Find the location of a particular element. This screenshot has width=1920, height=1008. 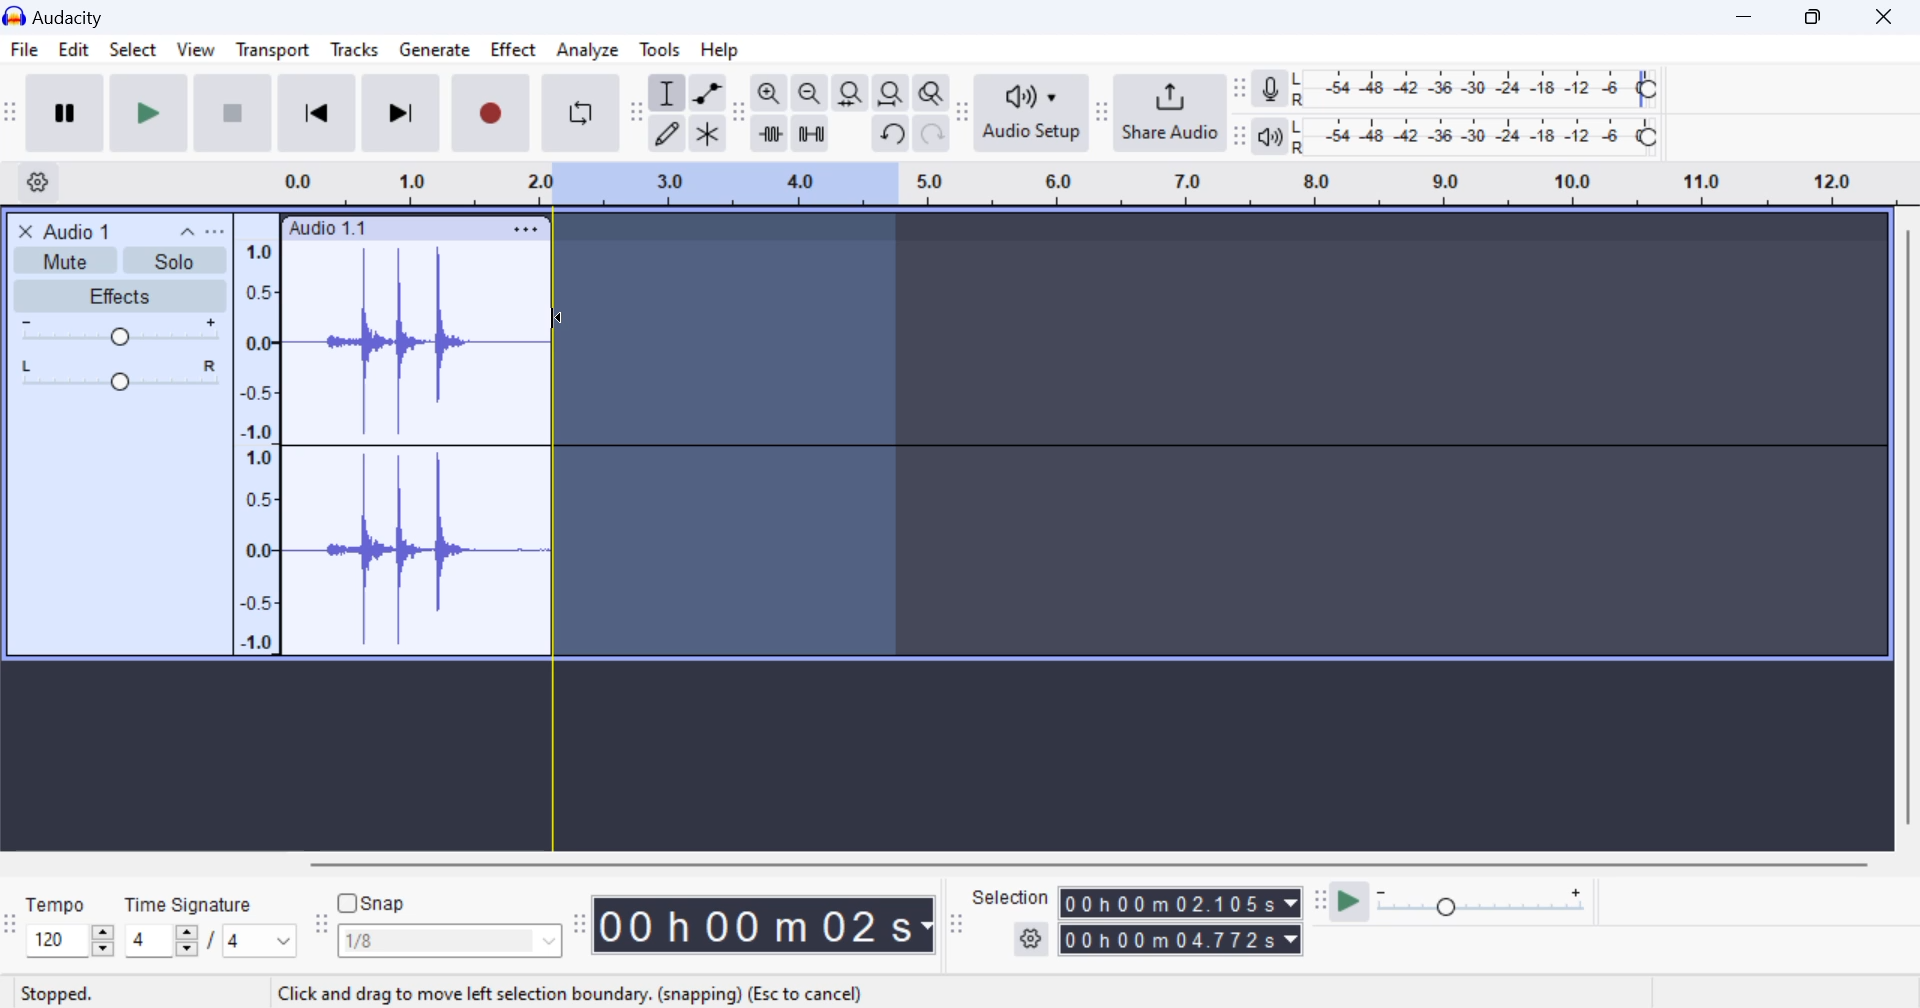

draw tool is located at coordinates (667, 134).